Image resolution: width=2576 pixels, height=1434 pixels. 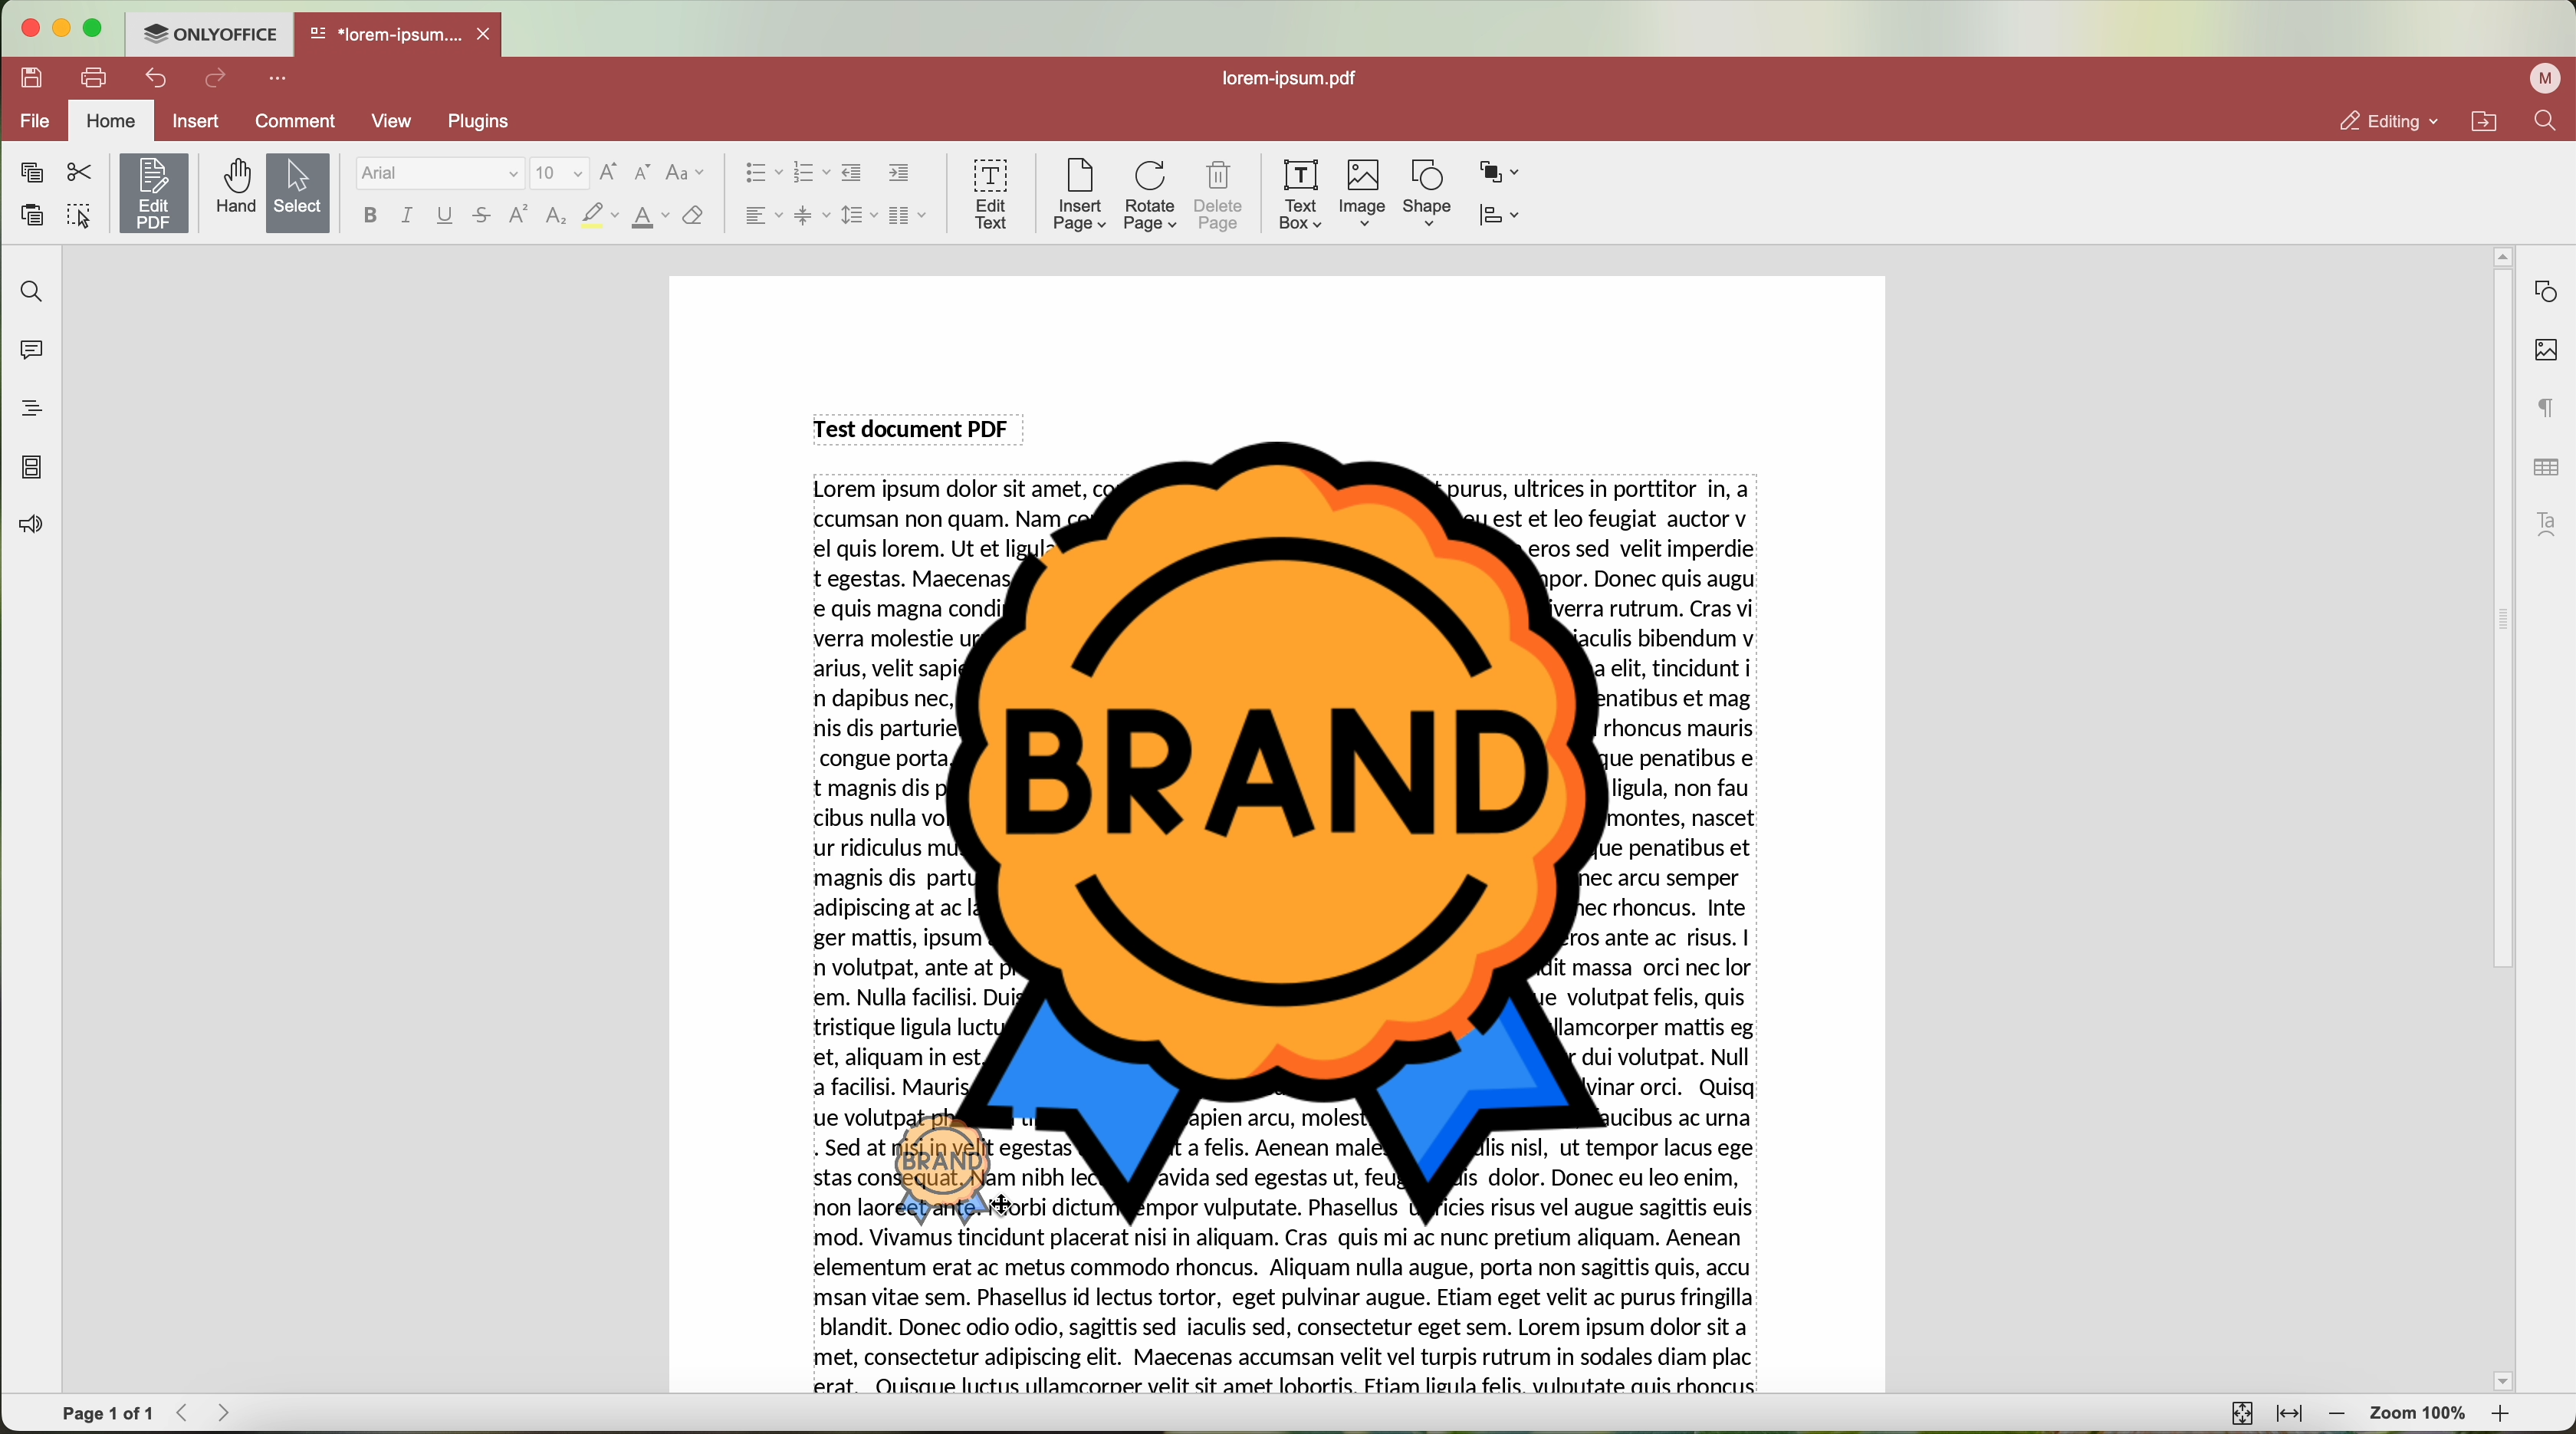 I want to click on Test document PDF, so click(x=917, y=427).